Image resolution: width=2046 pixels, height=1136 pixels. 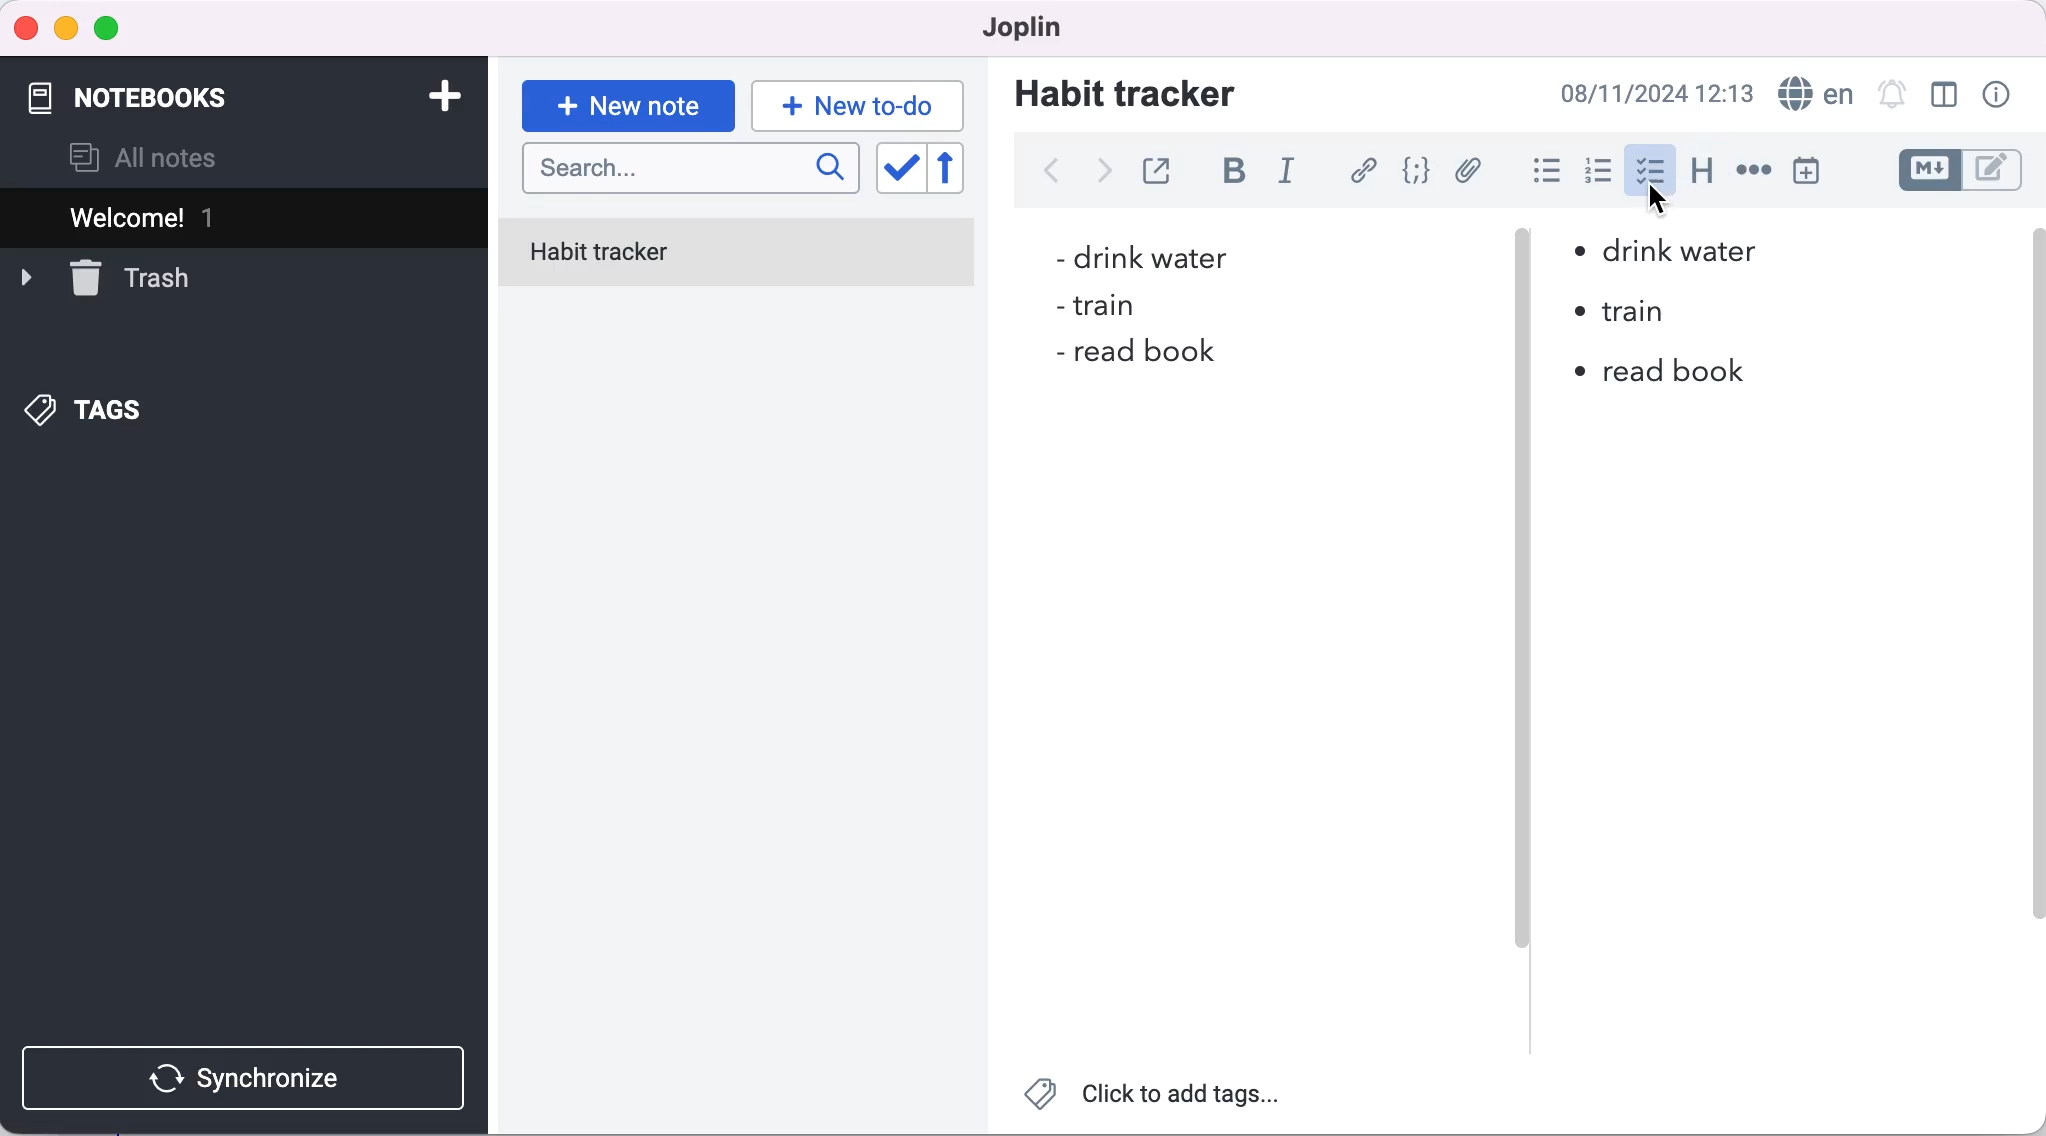 I want to click on checkbox, so click(x=1652, y=164).